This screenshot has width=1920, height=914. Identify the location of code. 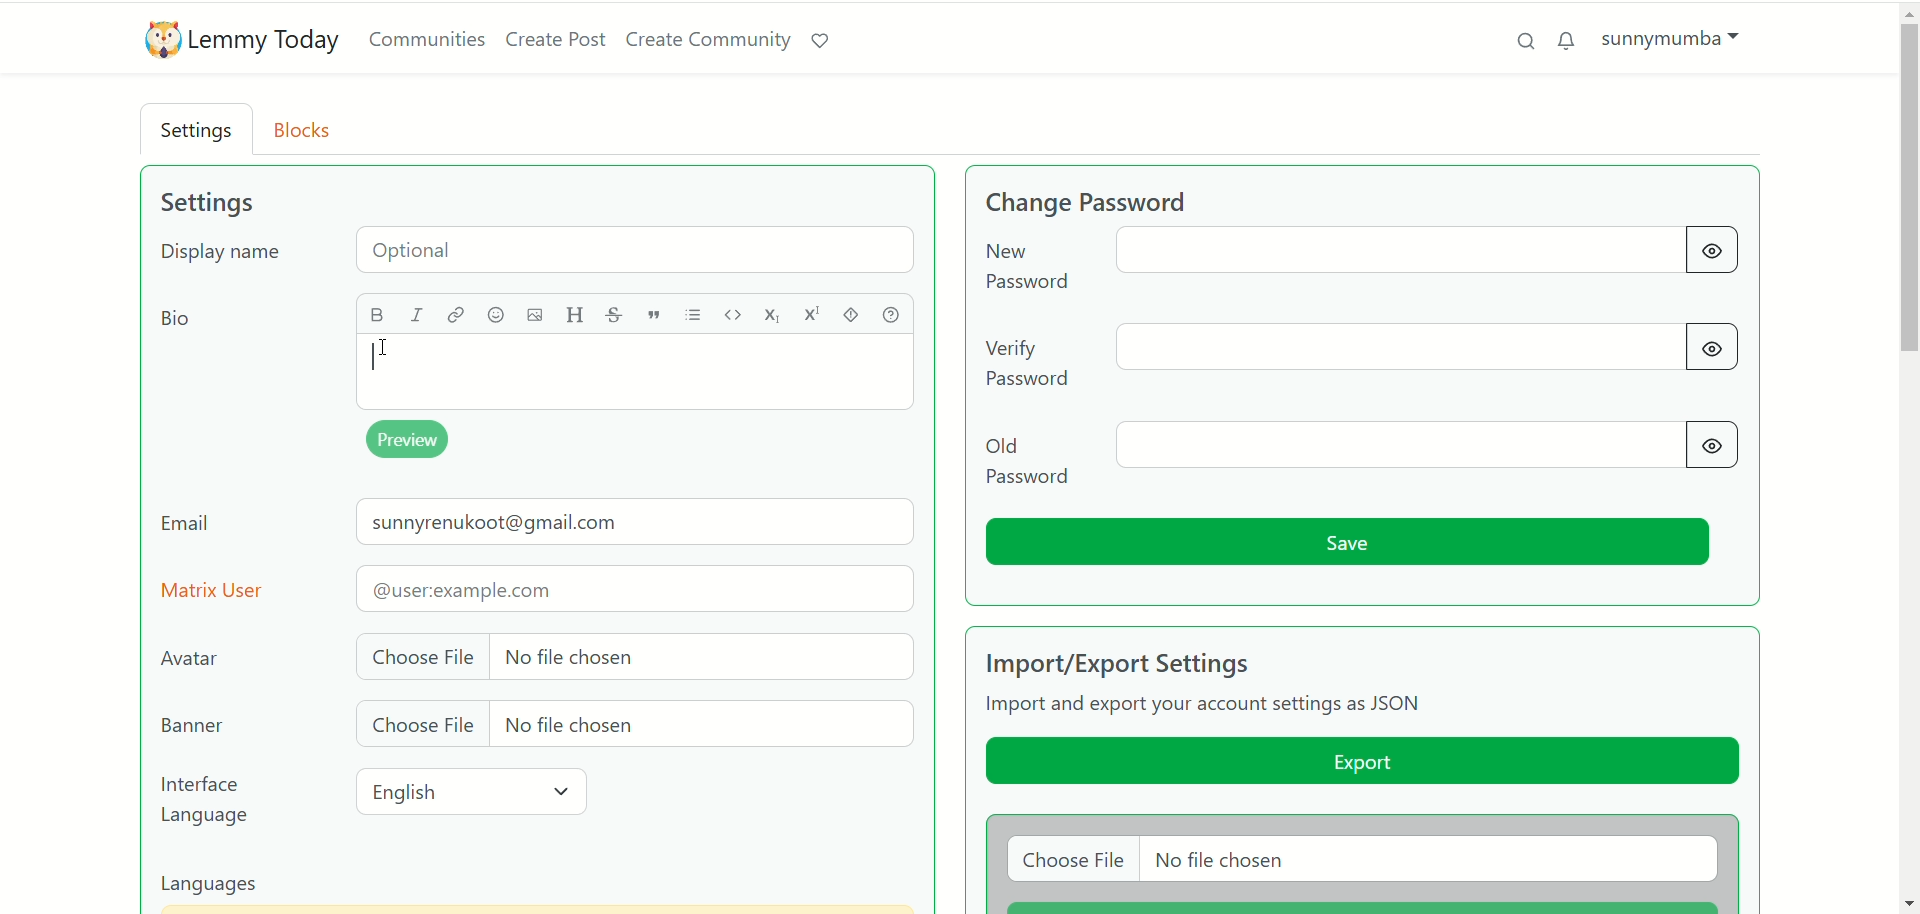
(735, 313).